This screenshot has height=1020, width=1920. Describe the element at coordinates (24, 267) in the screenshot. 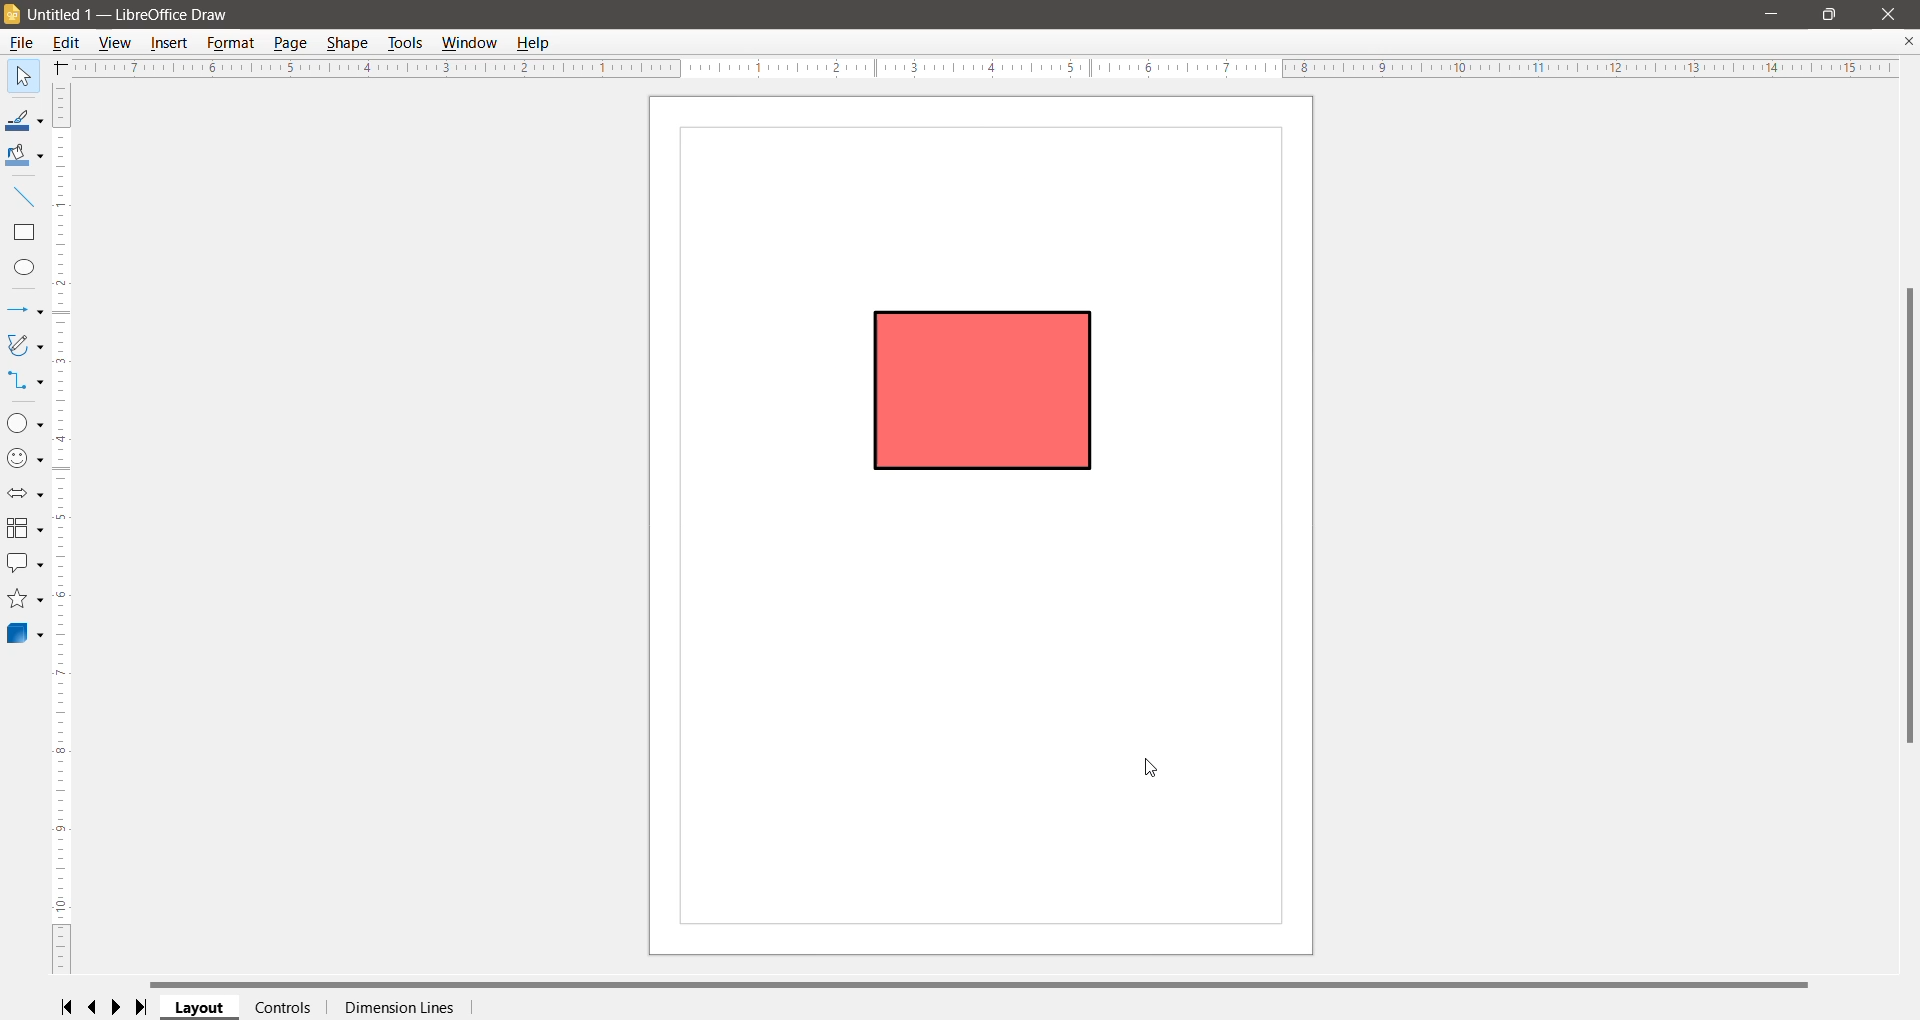

I see `Ellipse` at that location.